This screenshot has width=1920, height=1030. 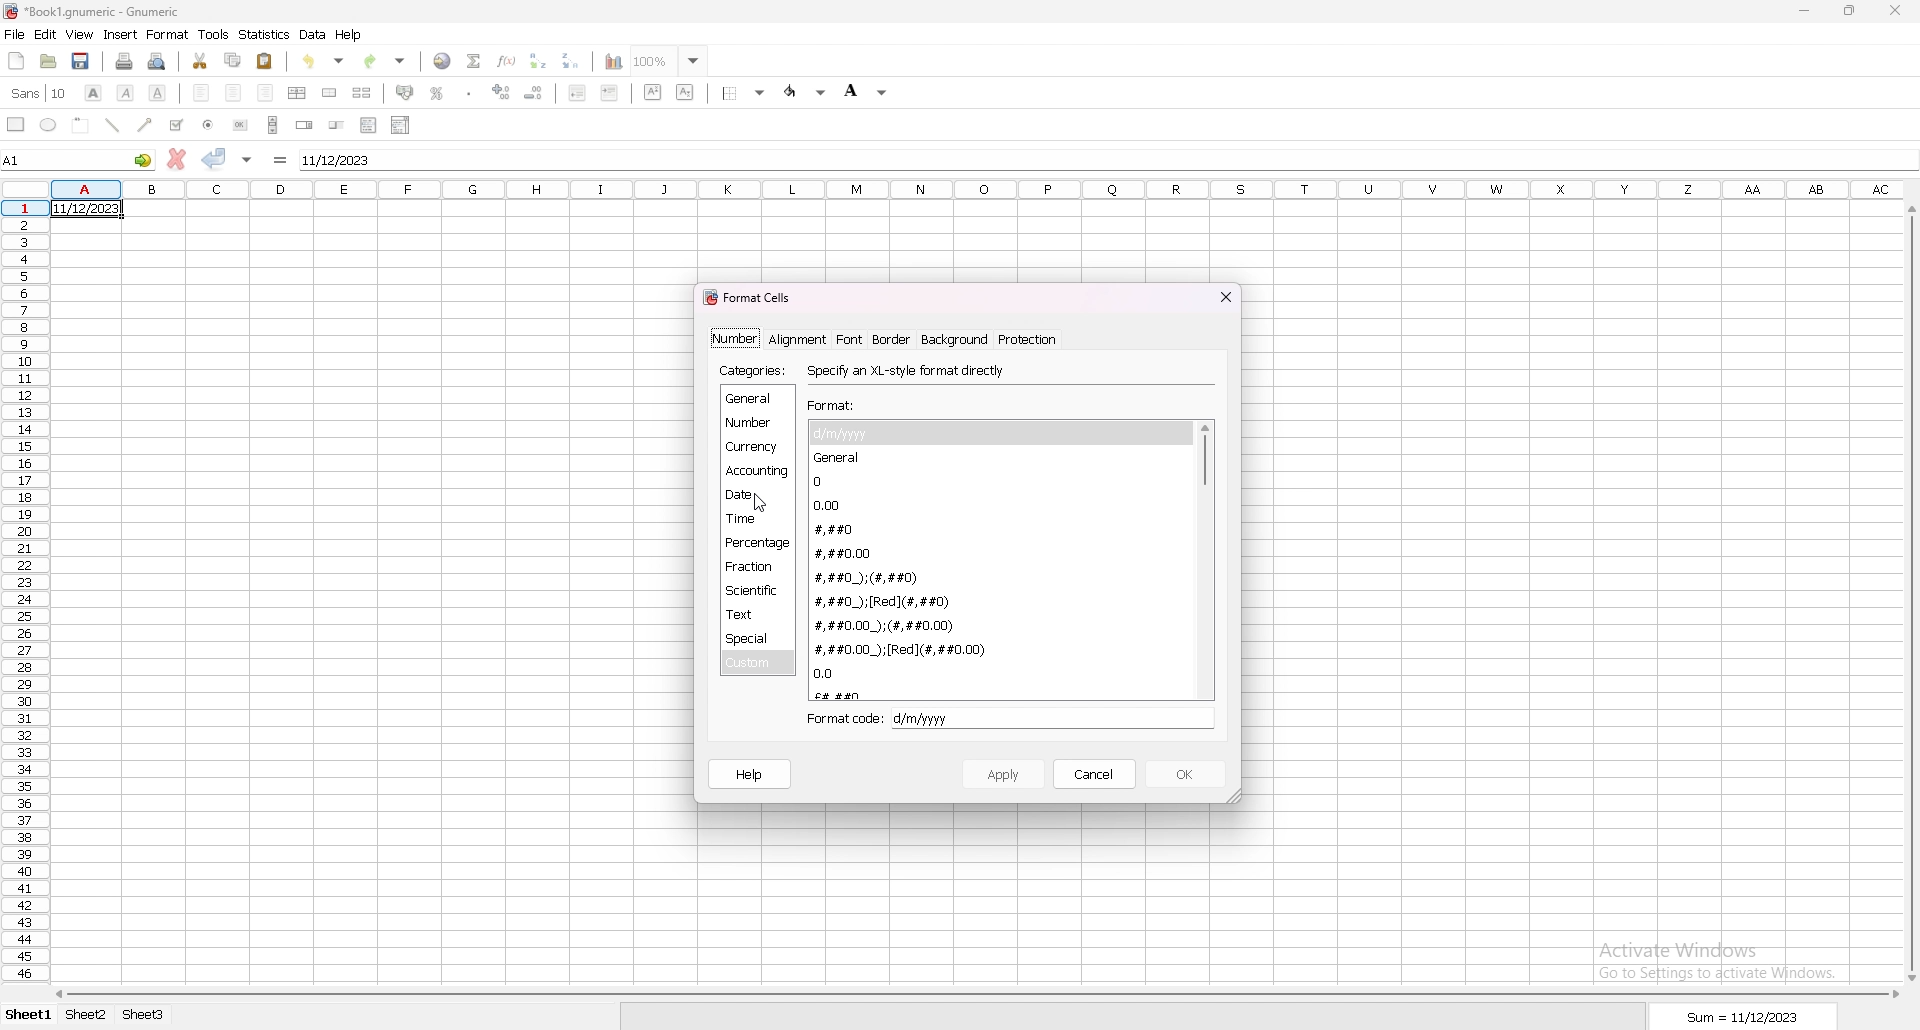 I want to click on #,##0.00_);(#,##0.00), so click(x=885, y=624).